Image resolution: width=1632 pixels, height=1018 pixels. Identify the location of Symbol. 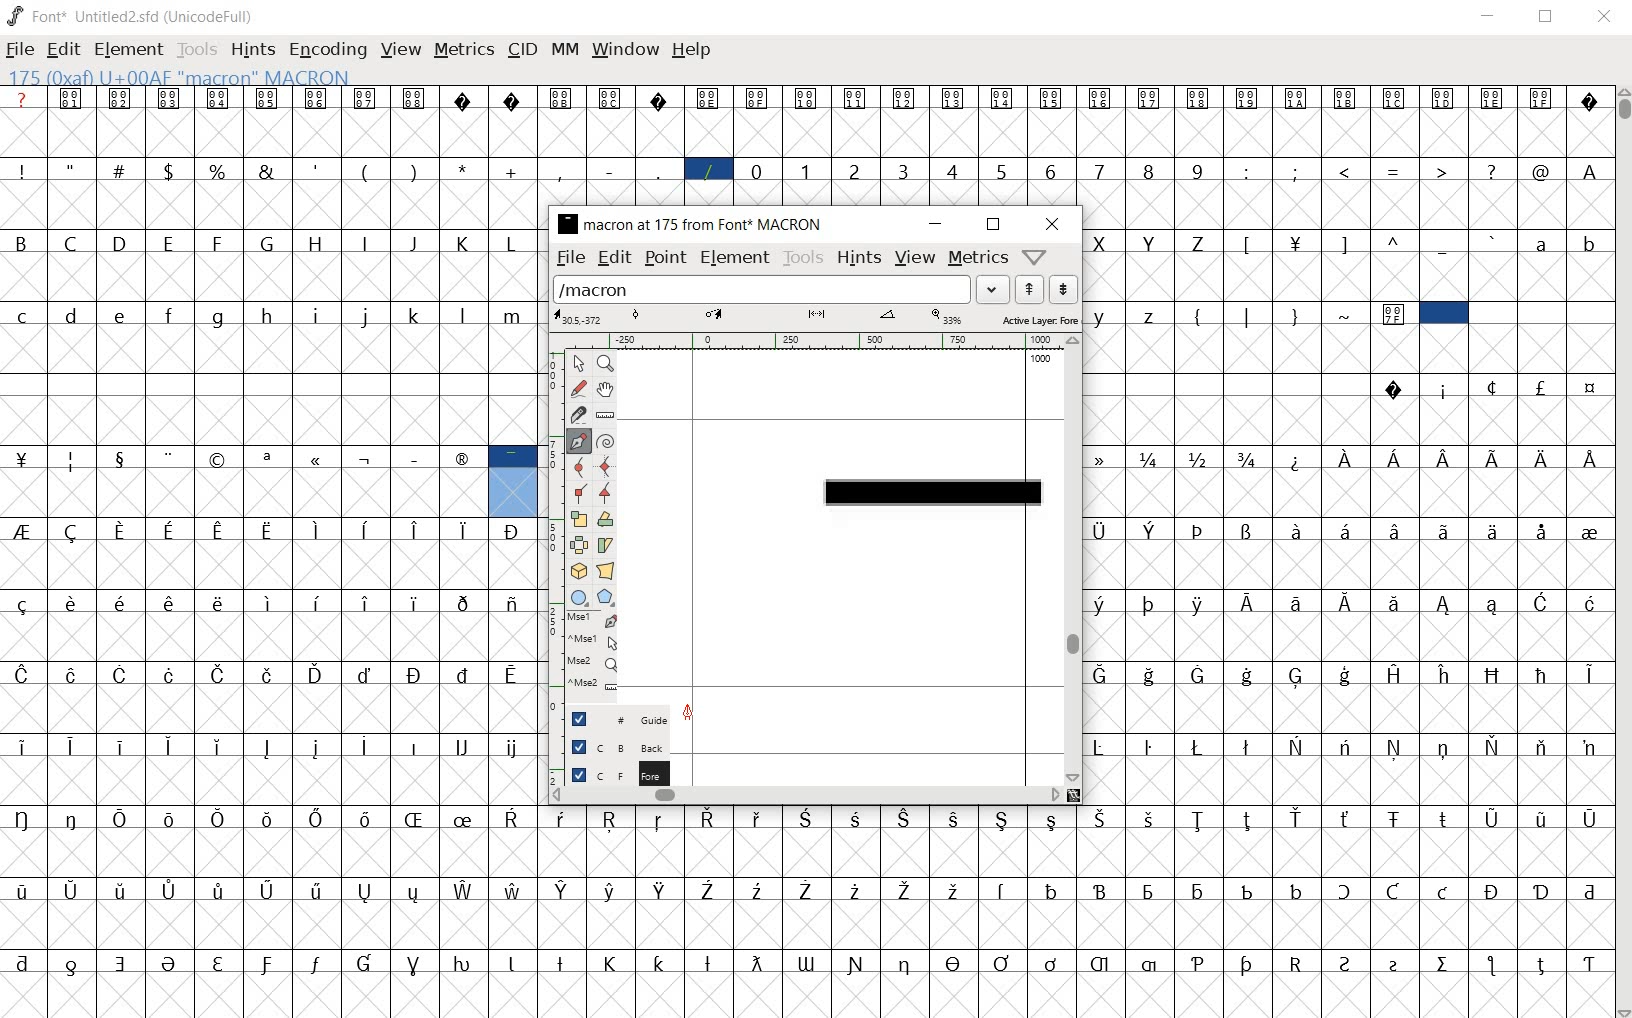
(124, 817).